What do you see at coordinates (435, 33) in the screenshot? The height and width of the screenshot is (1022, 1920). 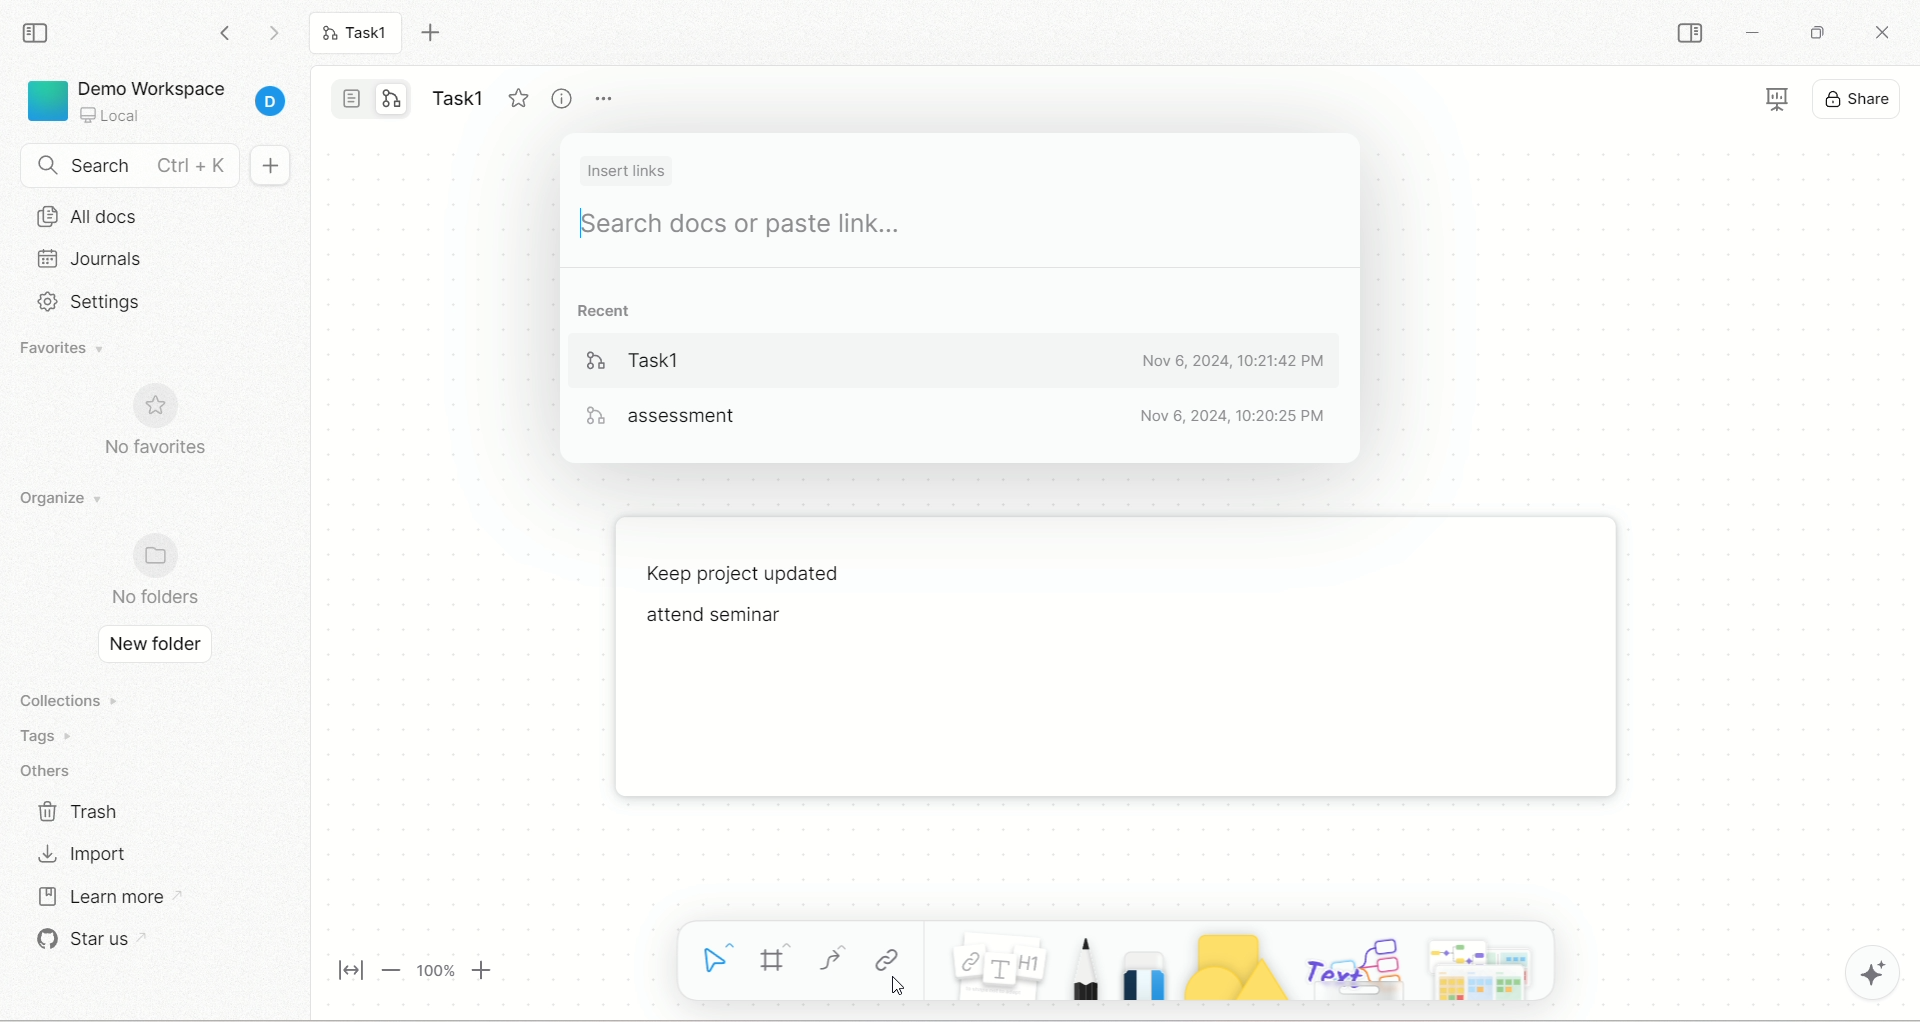 I see `new tab` at bounding box center [435, 33].